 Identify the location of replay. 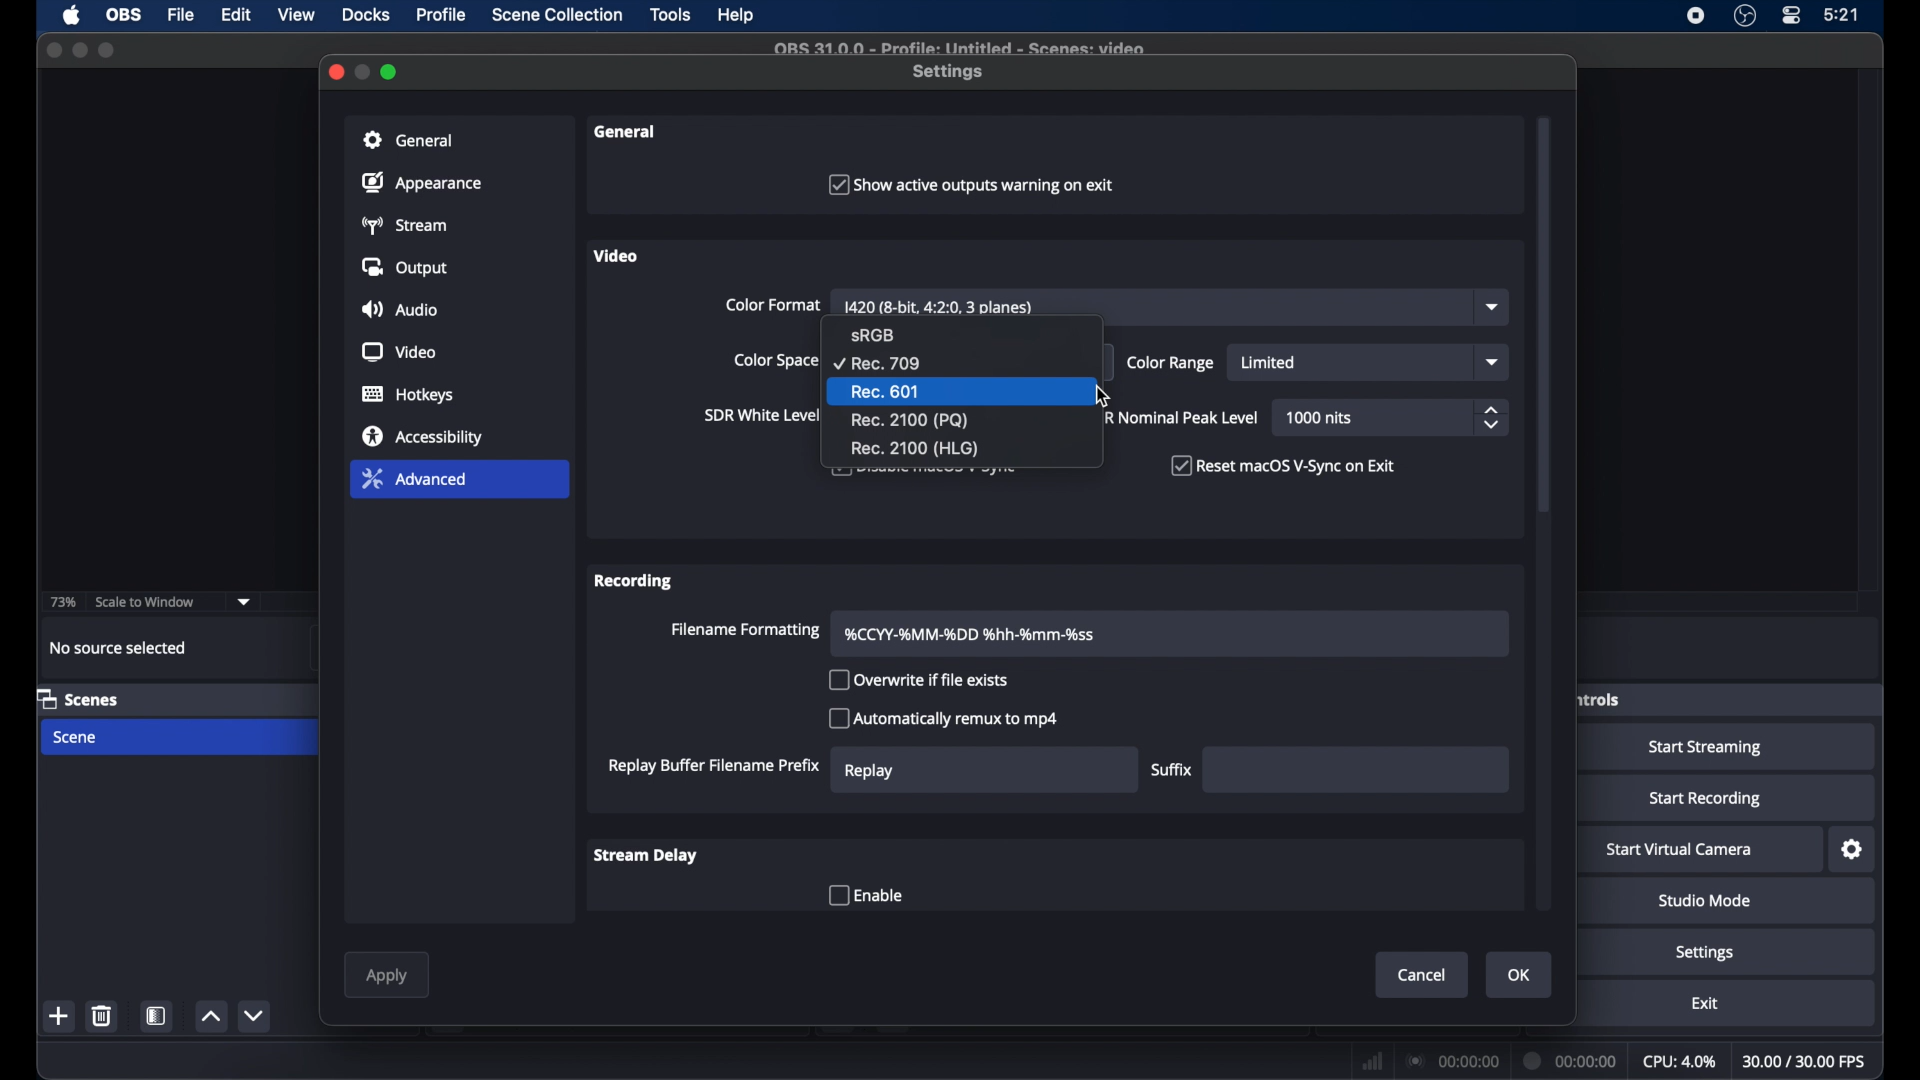
(869, 772).